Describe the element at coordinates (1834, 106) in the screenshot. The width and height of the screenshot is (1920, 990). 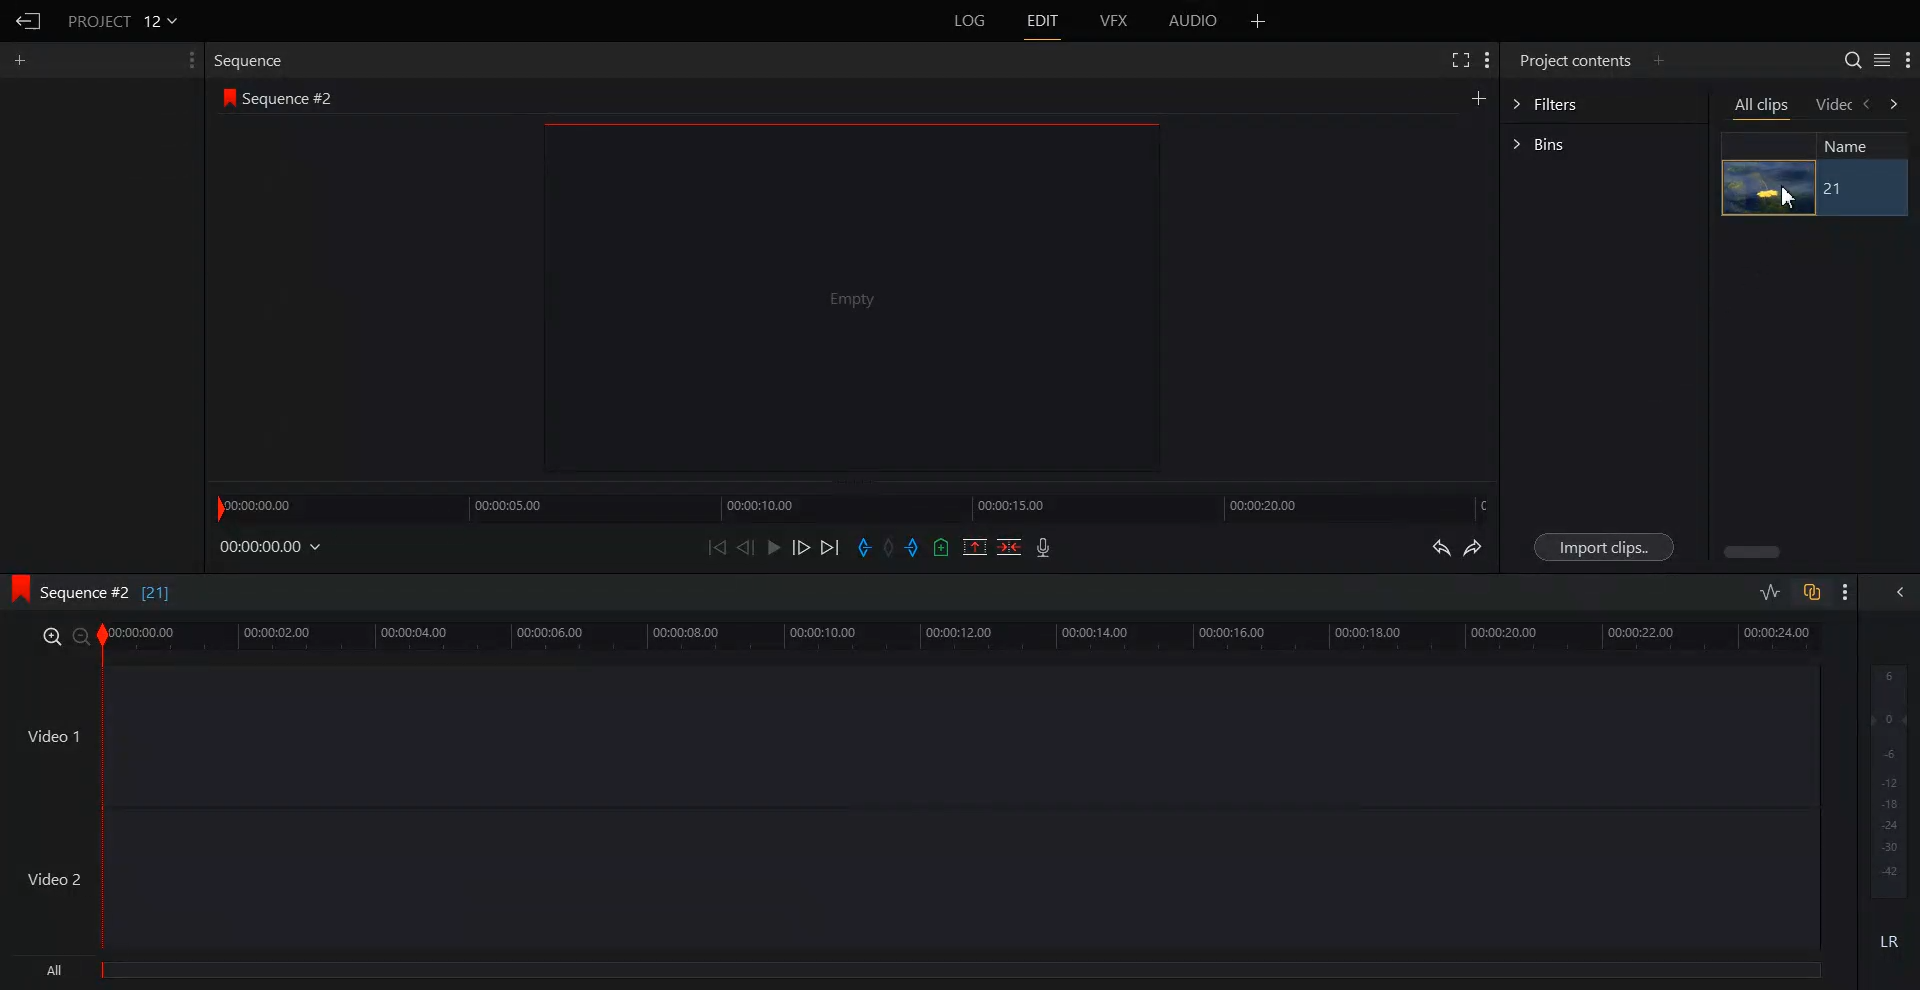
I see `Video` at that location.